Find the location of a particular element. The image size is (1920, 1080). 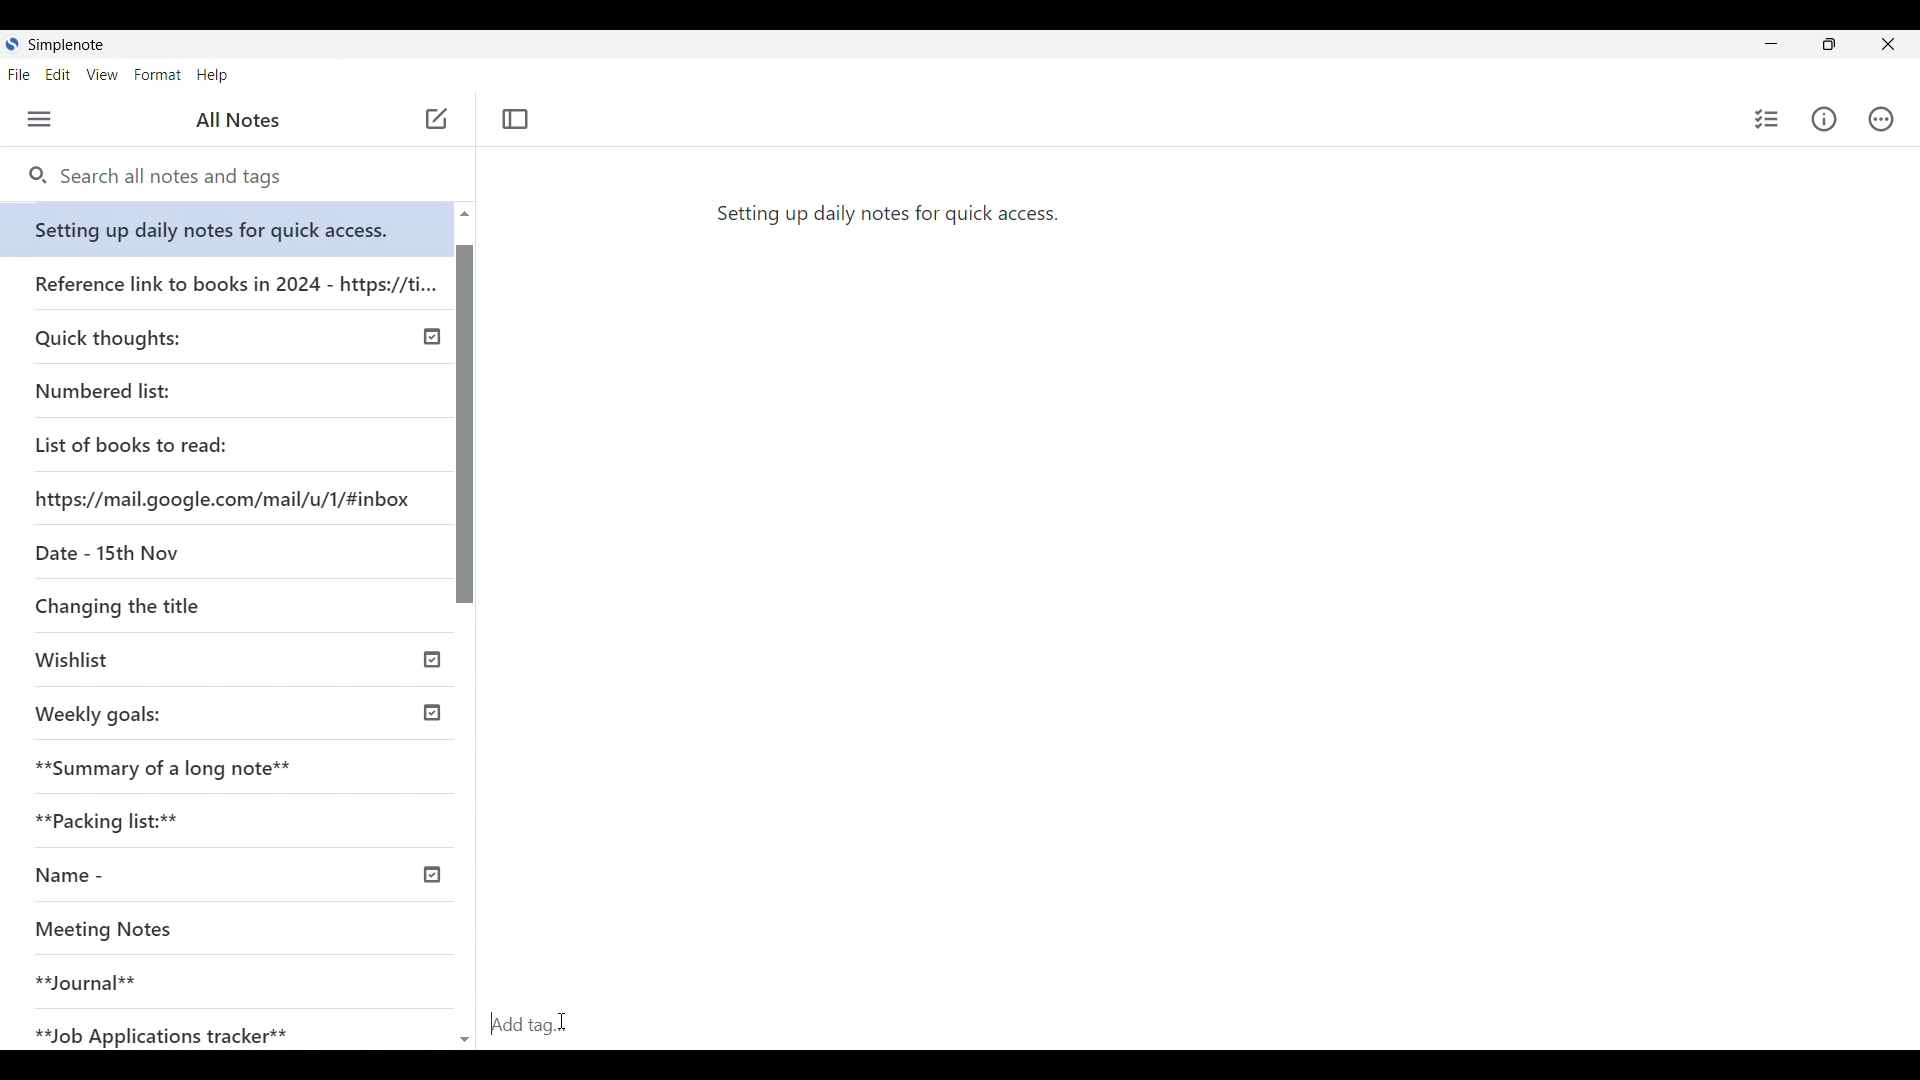

Packing lists is located at coordinates (236, 817).